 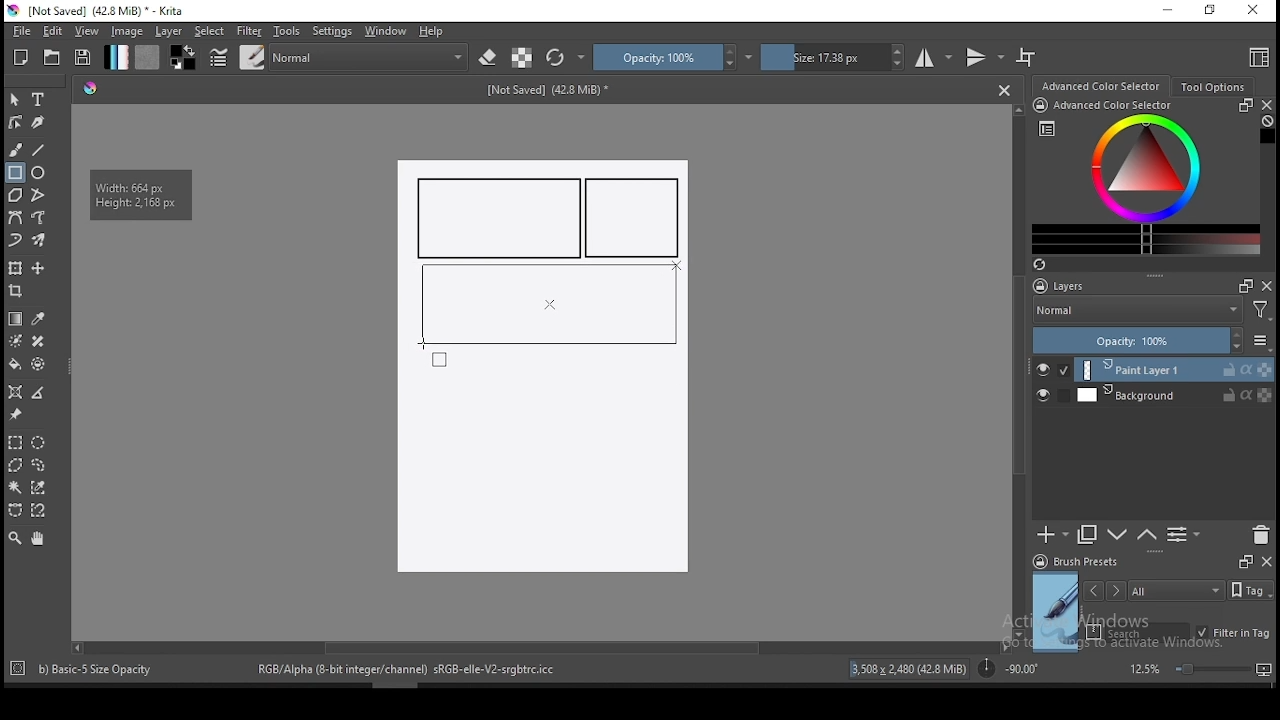 What do you see at coordinates (435, 32) in the screenshot?
I see `help` at bounding box center [435, 32].